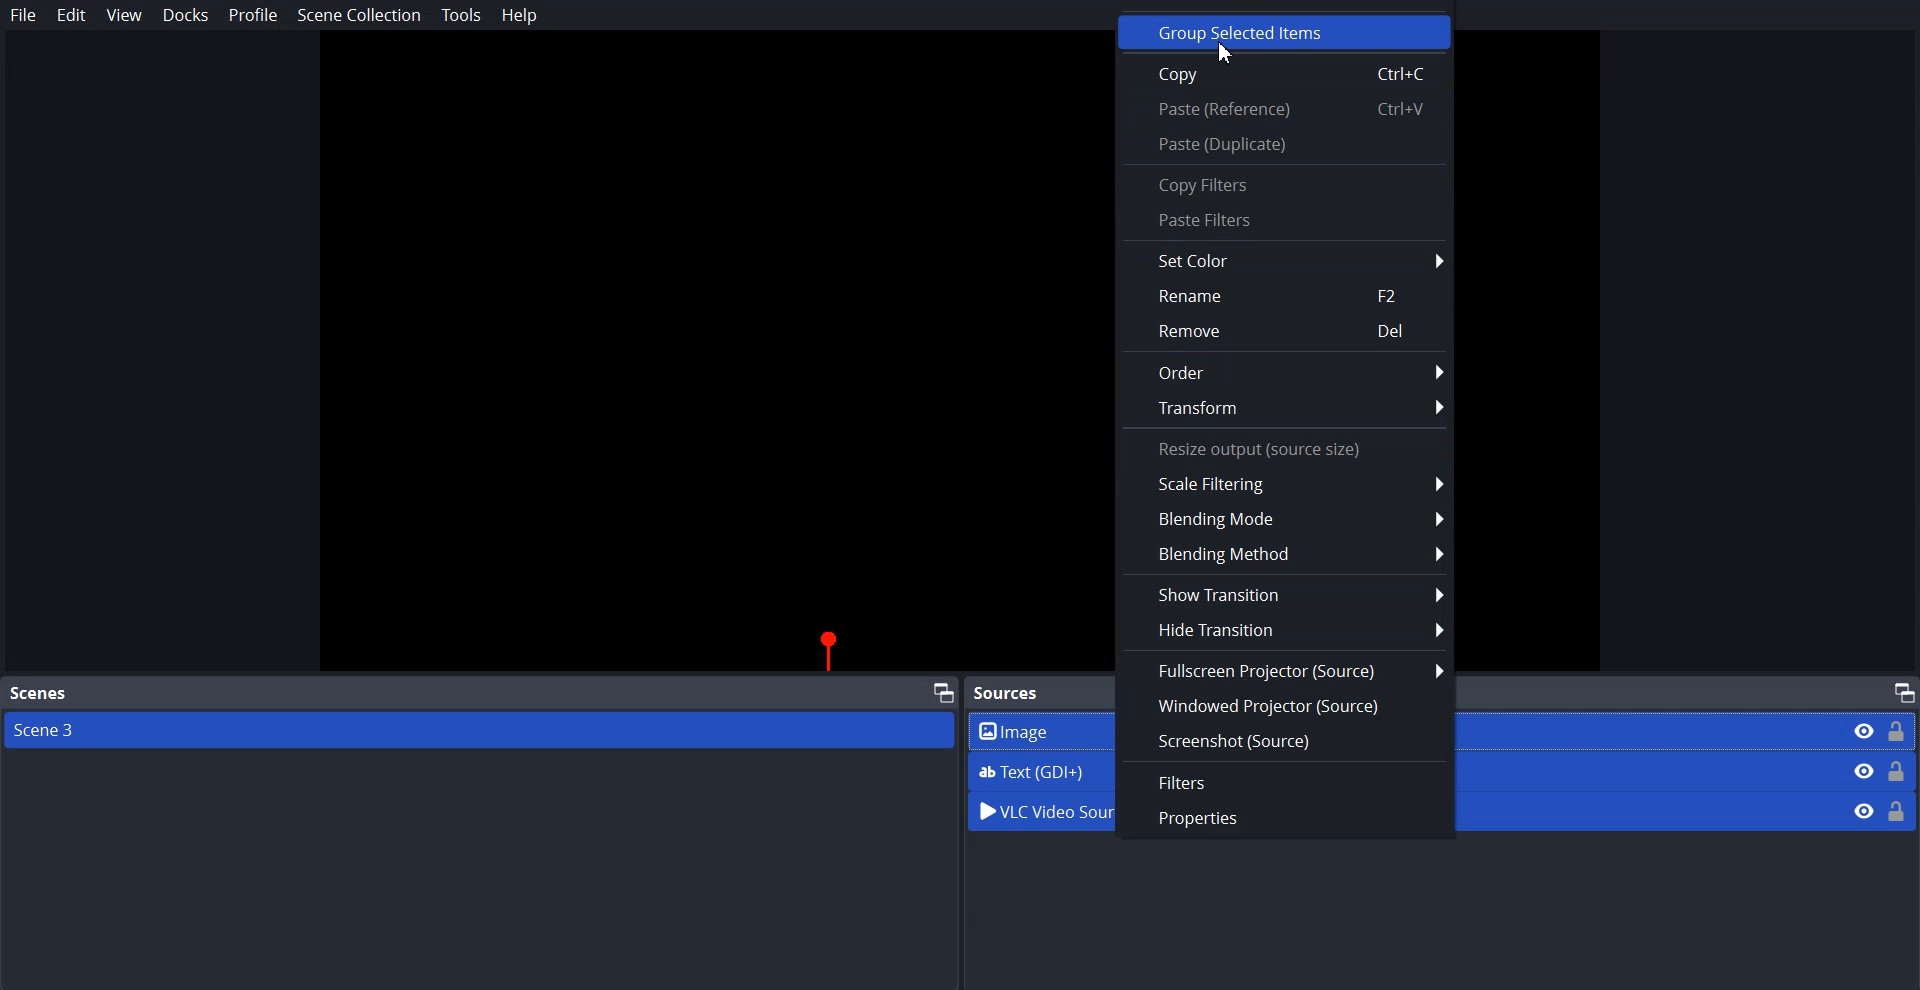 This screenshot has width=1920, height=990. What do you see at coordinates (1284, 372) in the screenshot?
I see `Order` at bounding box center [1284, 372].